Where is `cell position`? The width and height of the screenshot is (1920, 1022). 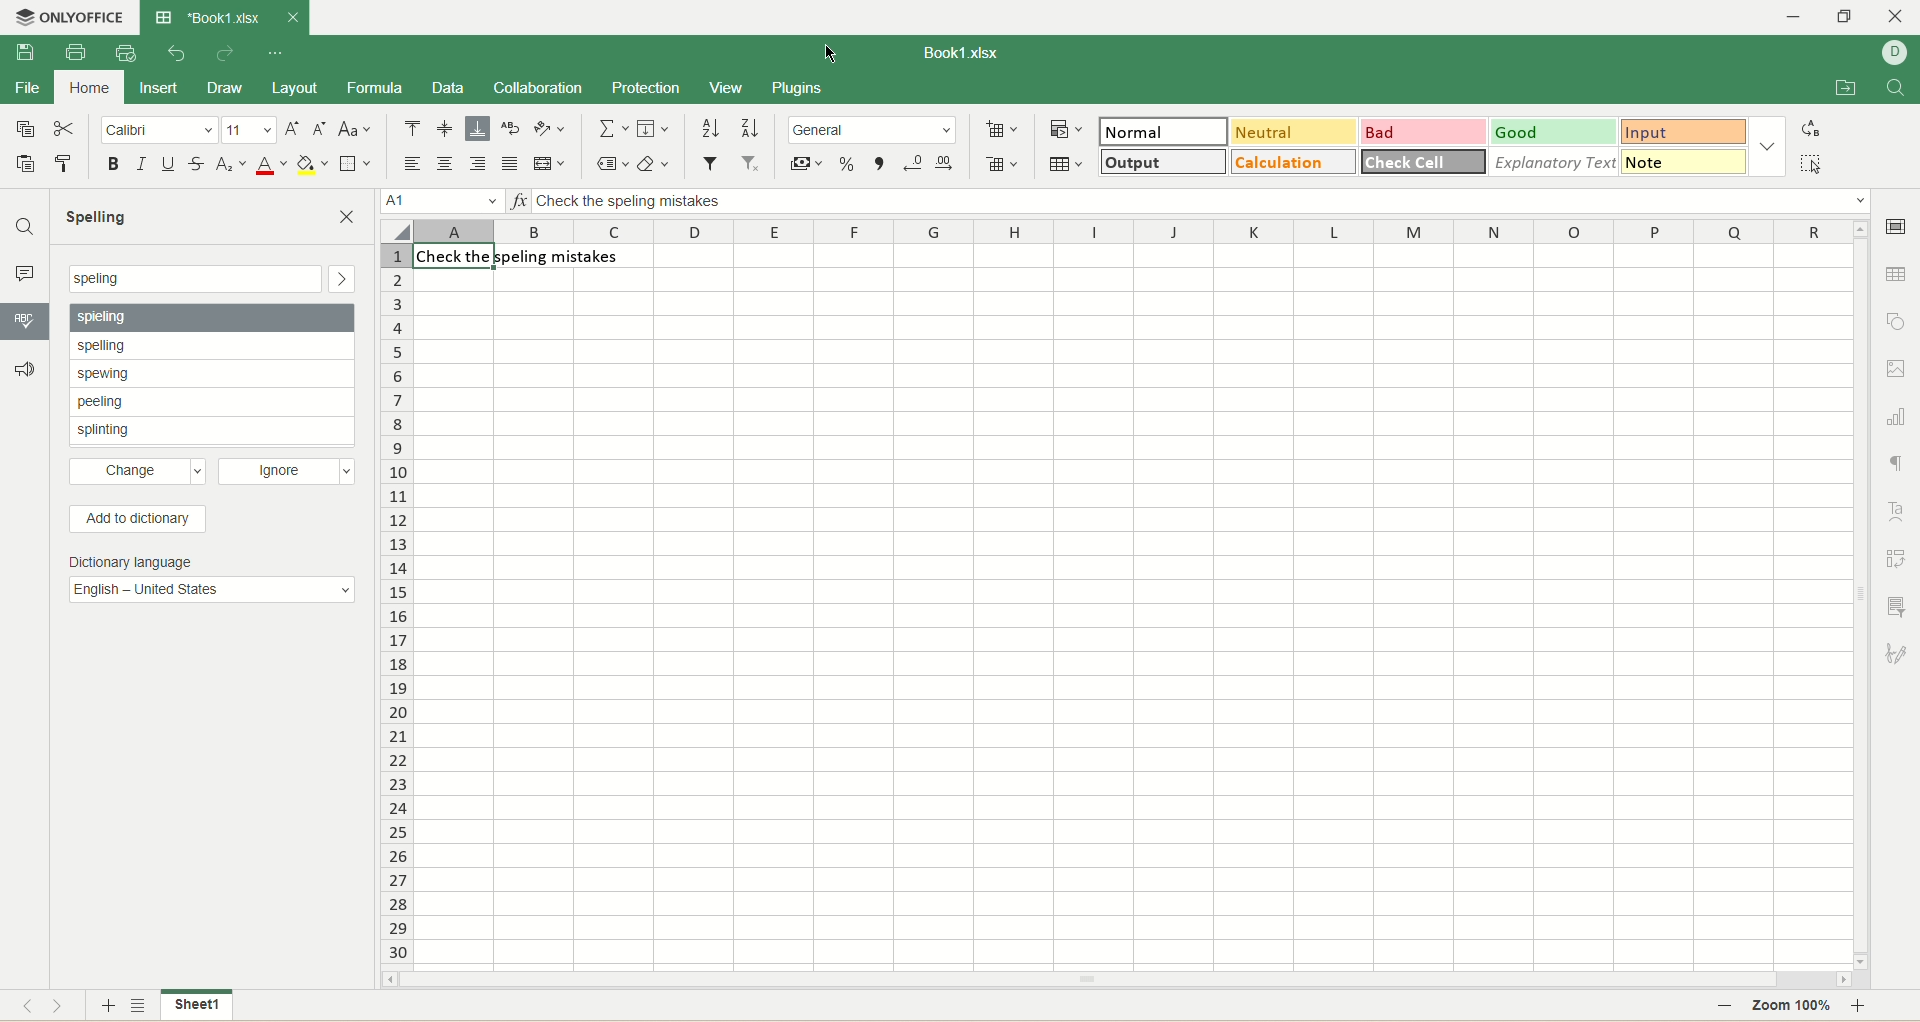 cell position is located at coordinates (447, 203).